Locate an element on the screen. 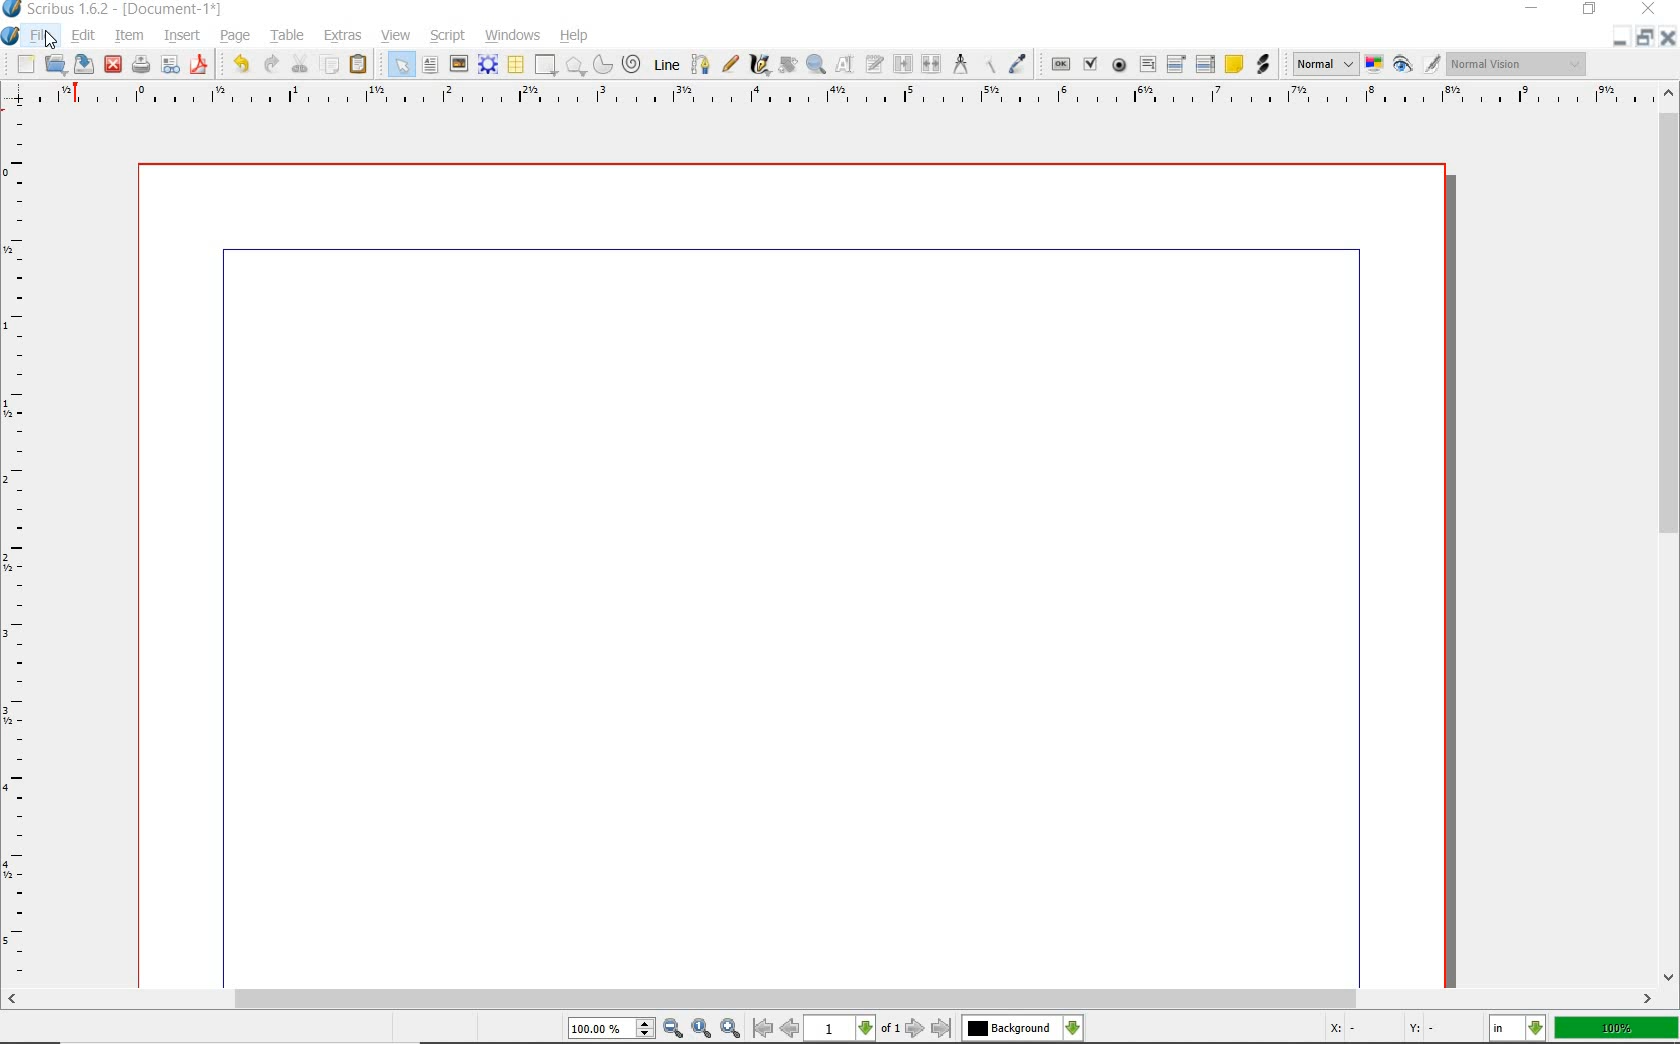 This screenshot has width=1680, height=1044. Bezier curve is located at coordinates (700, 63).